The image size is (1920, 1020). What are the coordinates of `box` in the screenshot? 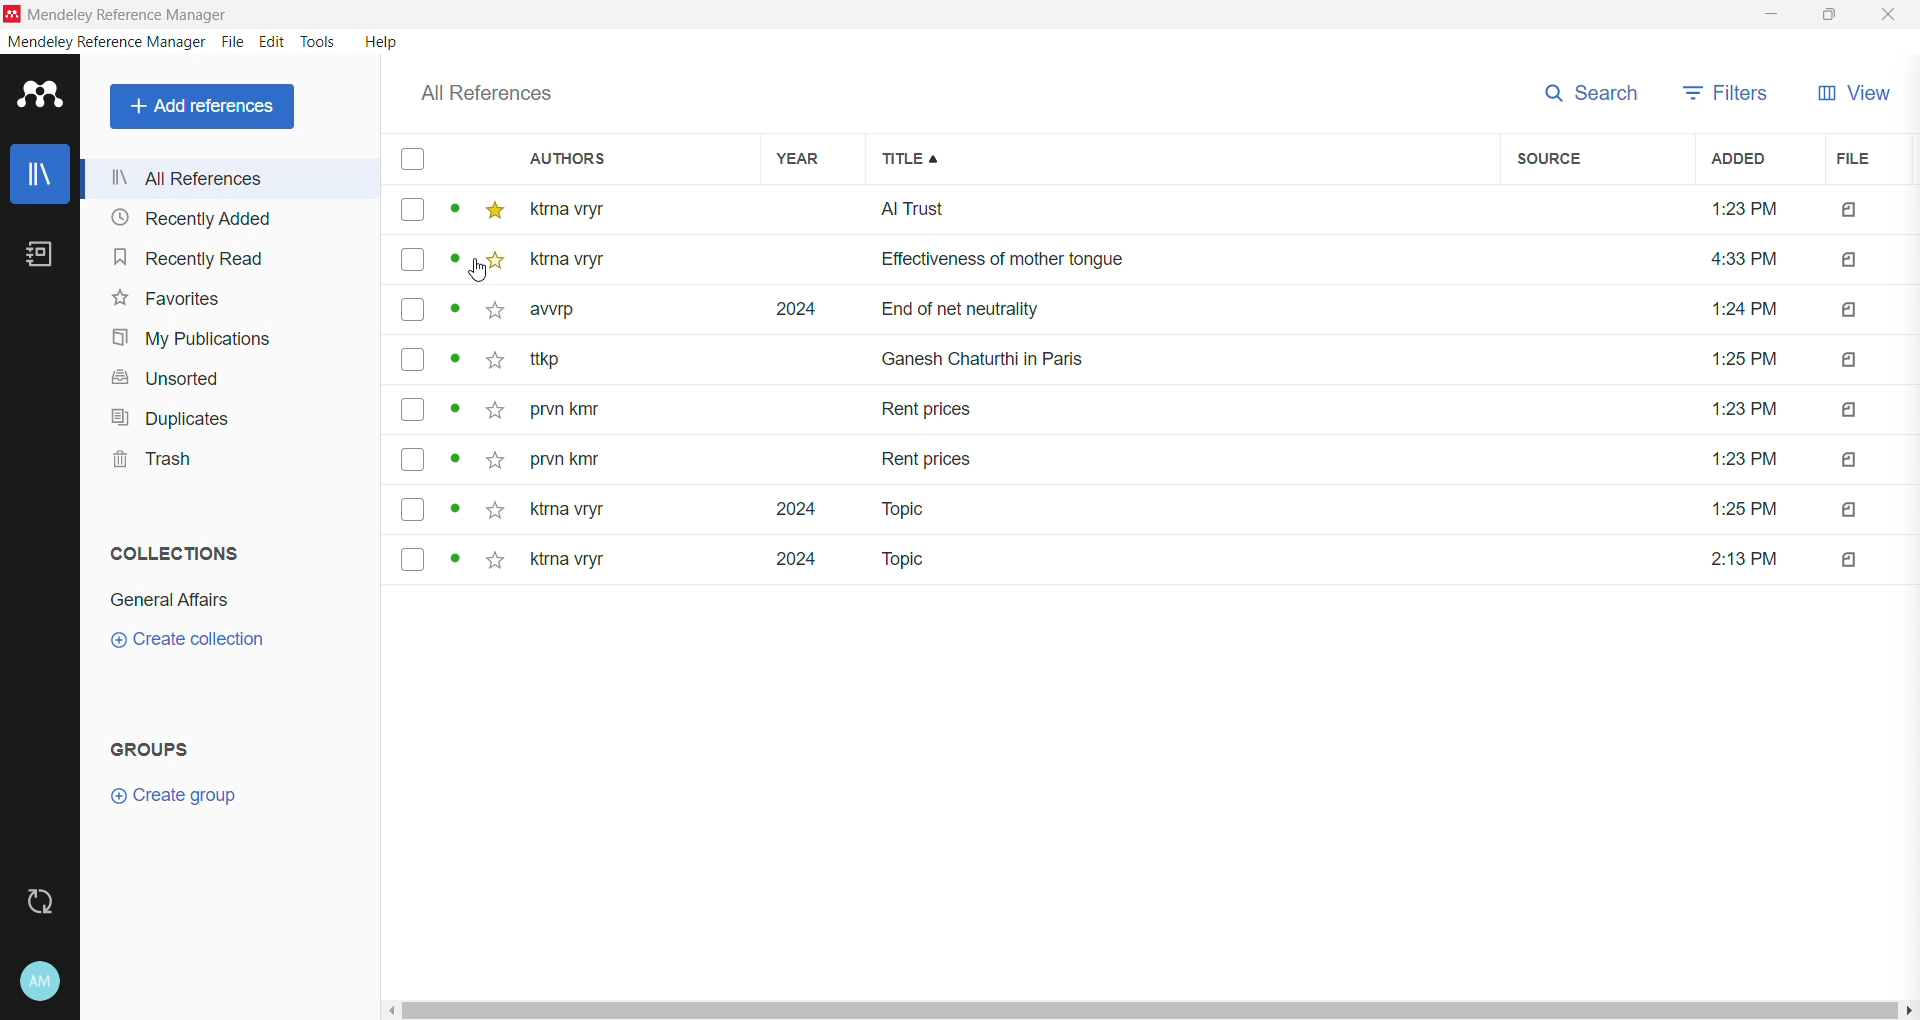 It's located at (412, 211).